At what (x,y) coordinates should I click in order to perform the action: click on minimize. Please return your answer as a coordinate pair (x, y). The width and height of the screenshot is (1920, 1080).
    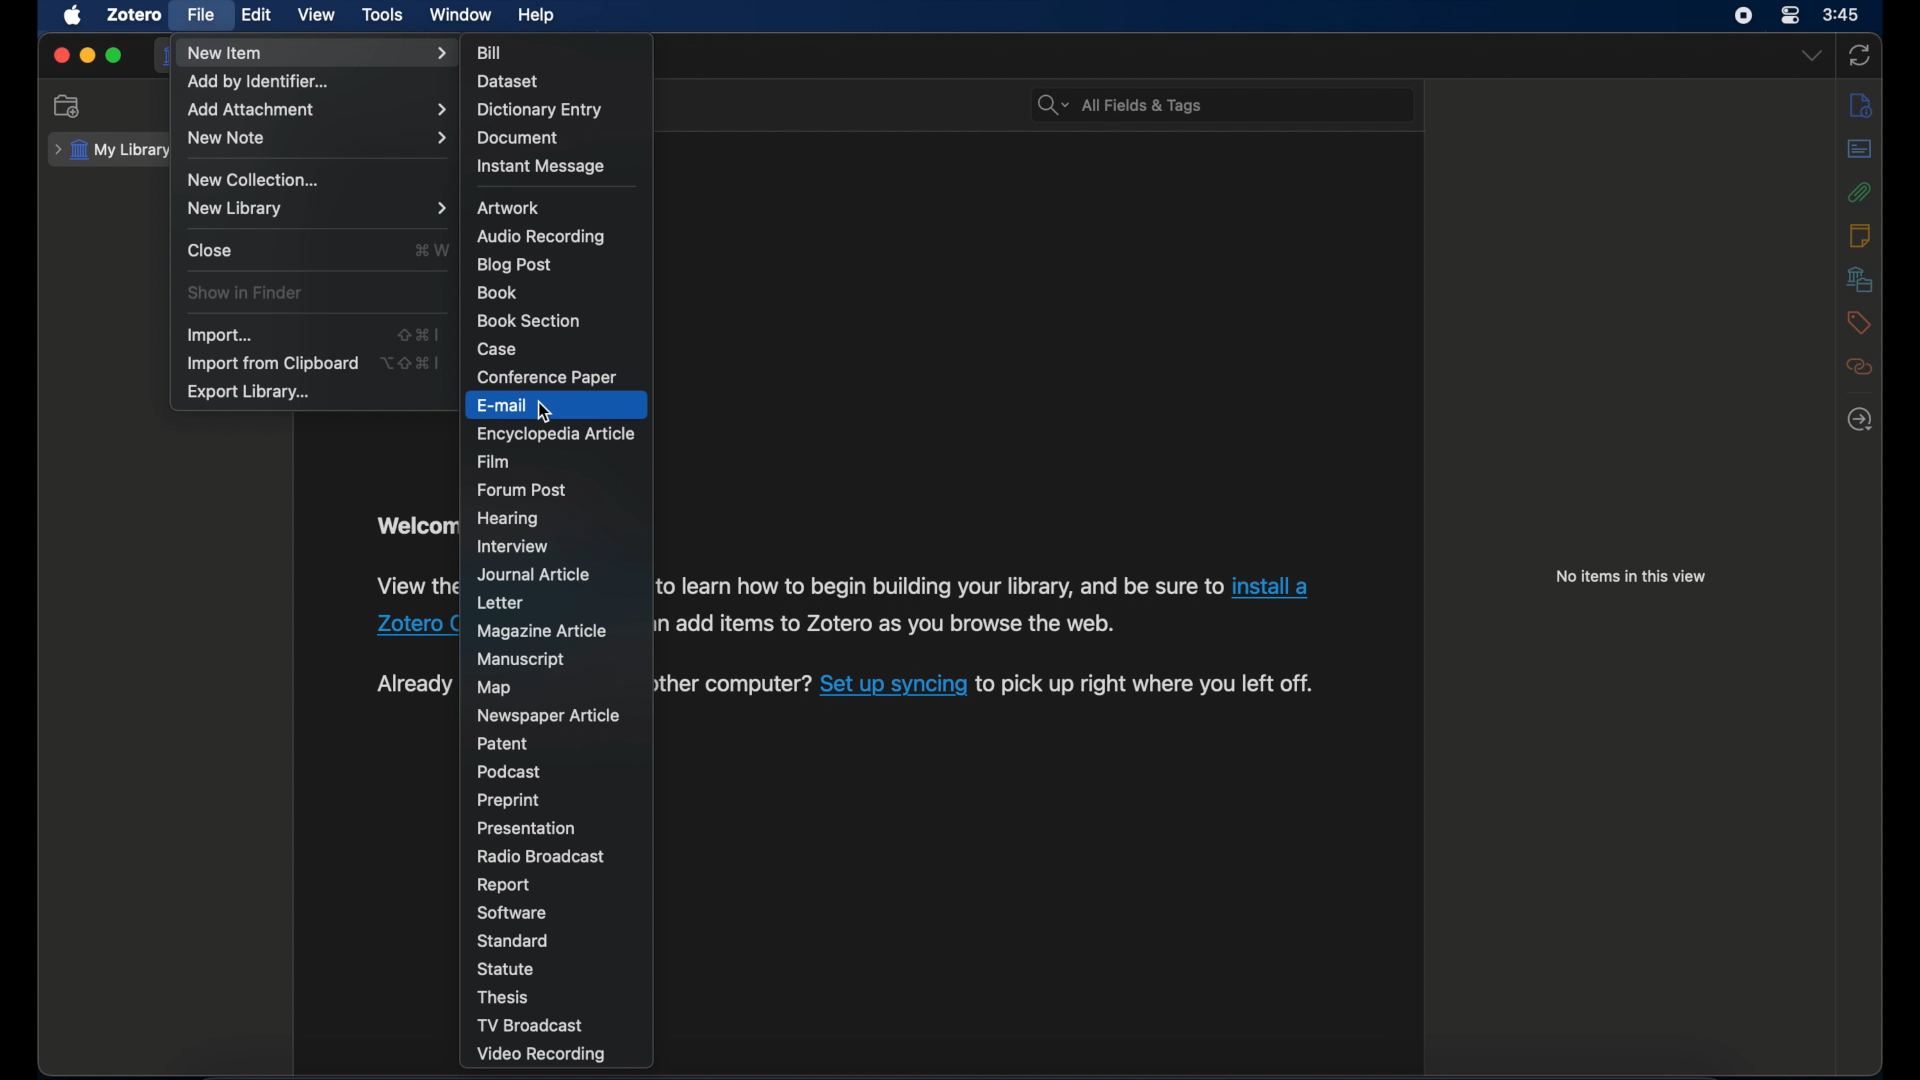
    Looking at the image, I should click on (88, 56).